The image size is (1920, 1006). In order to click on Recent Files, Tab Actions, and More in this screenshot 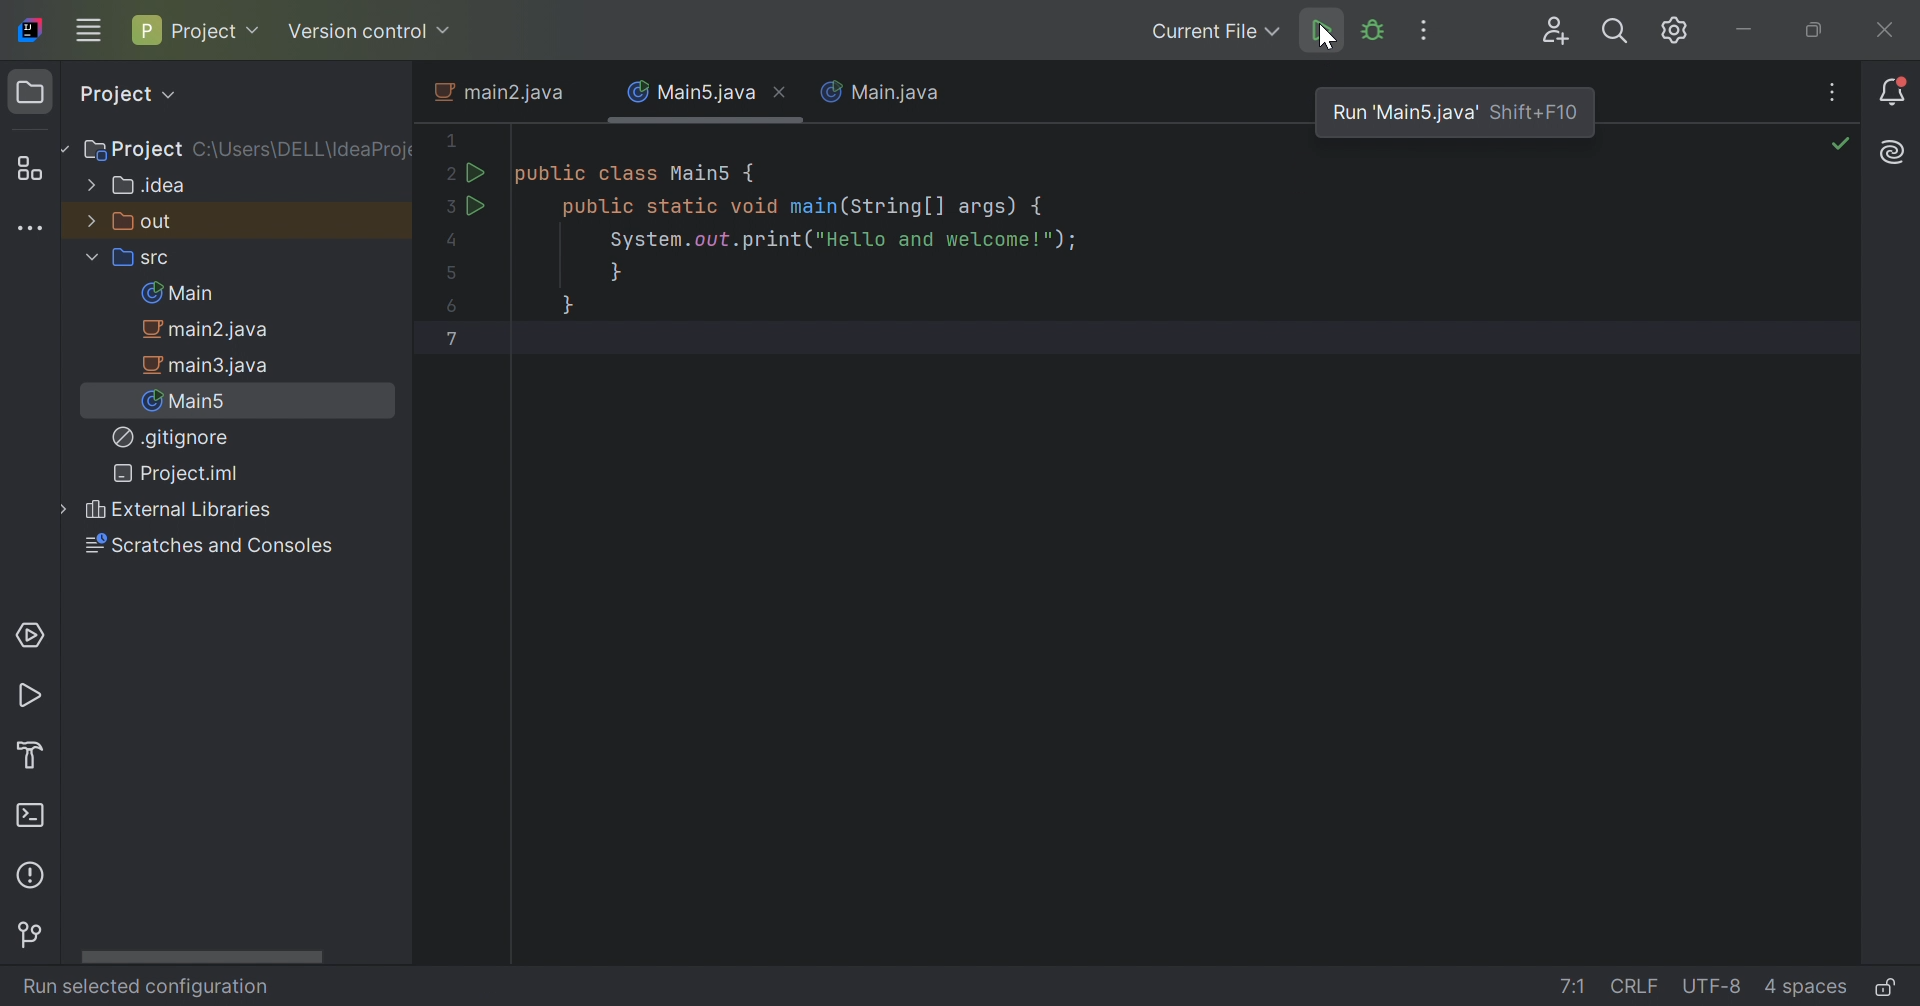, I will do `click(1835, 93)`.